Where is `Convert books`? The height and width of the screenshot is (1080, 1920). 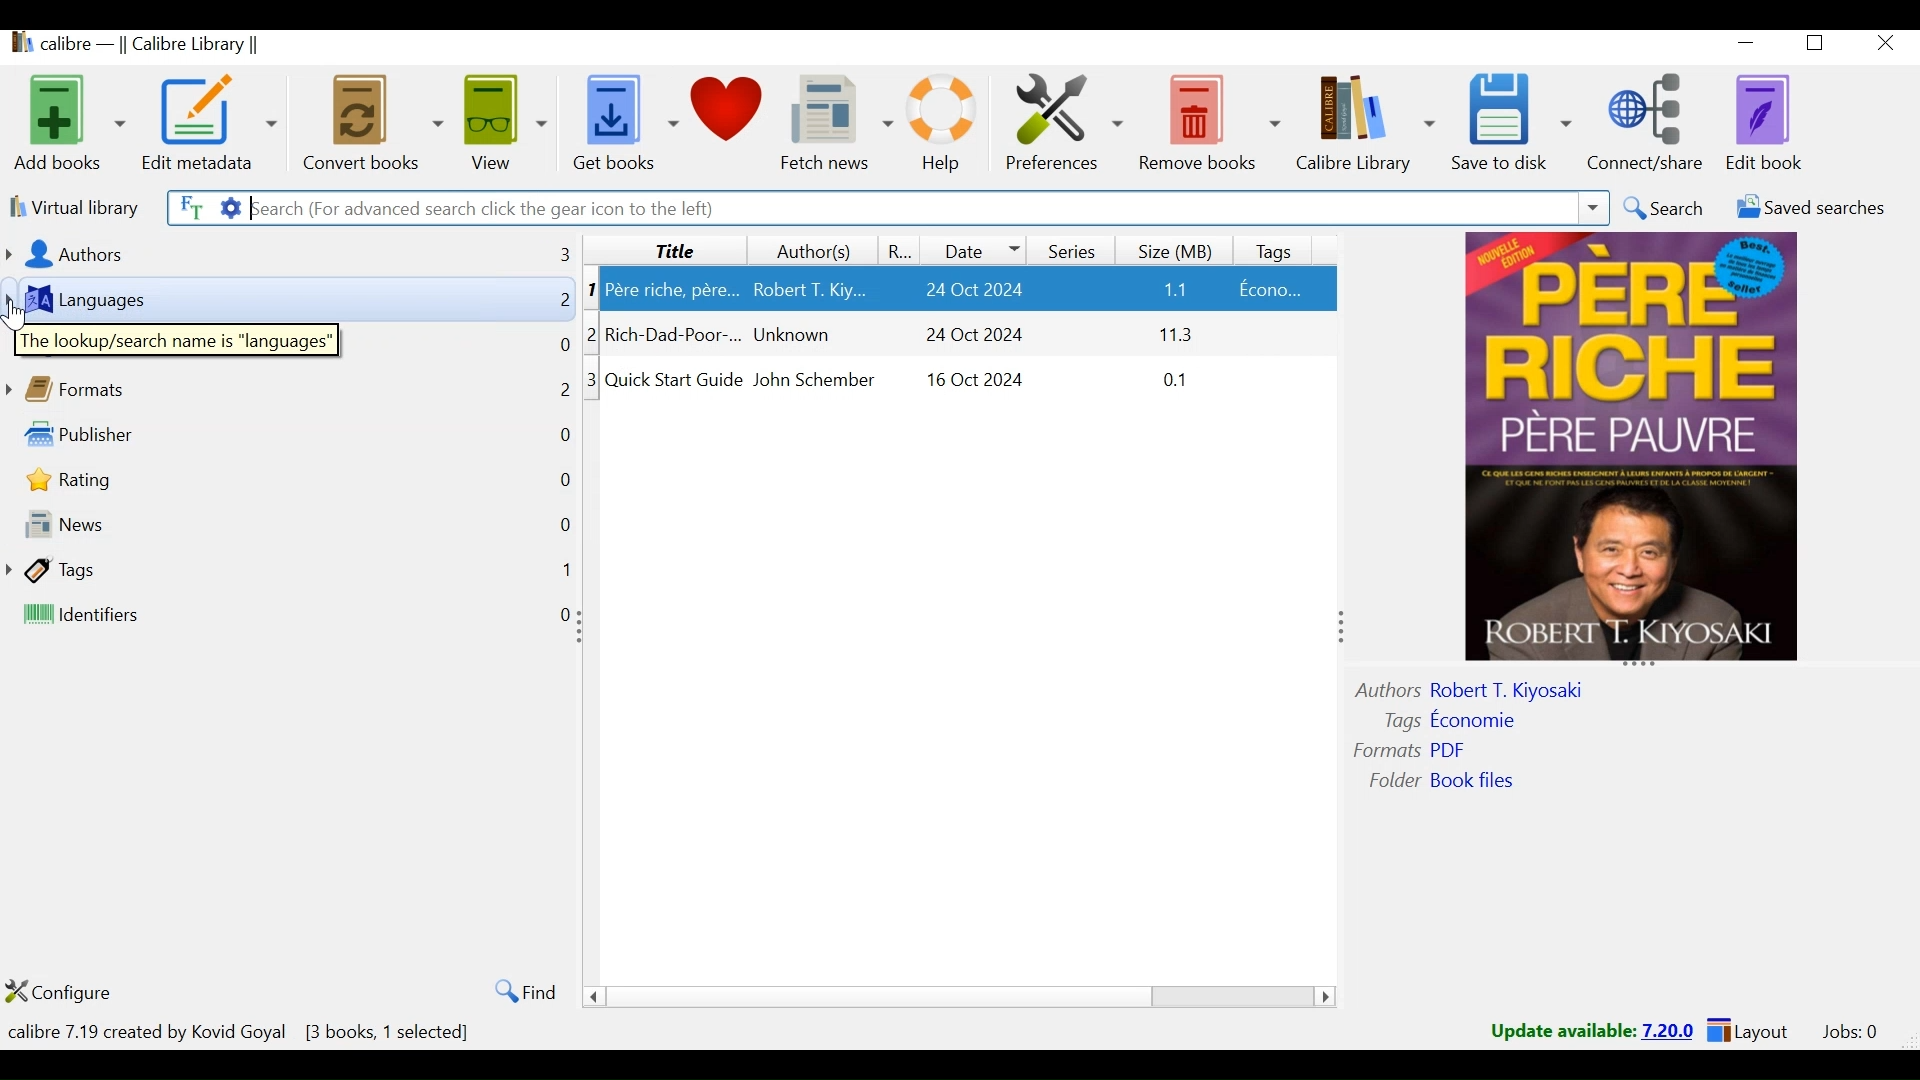
Convert books is located at coordinates (370, 122).